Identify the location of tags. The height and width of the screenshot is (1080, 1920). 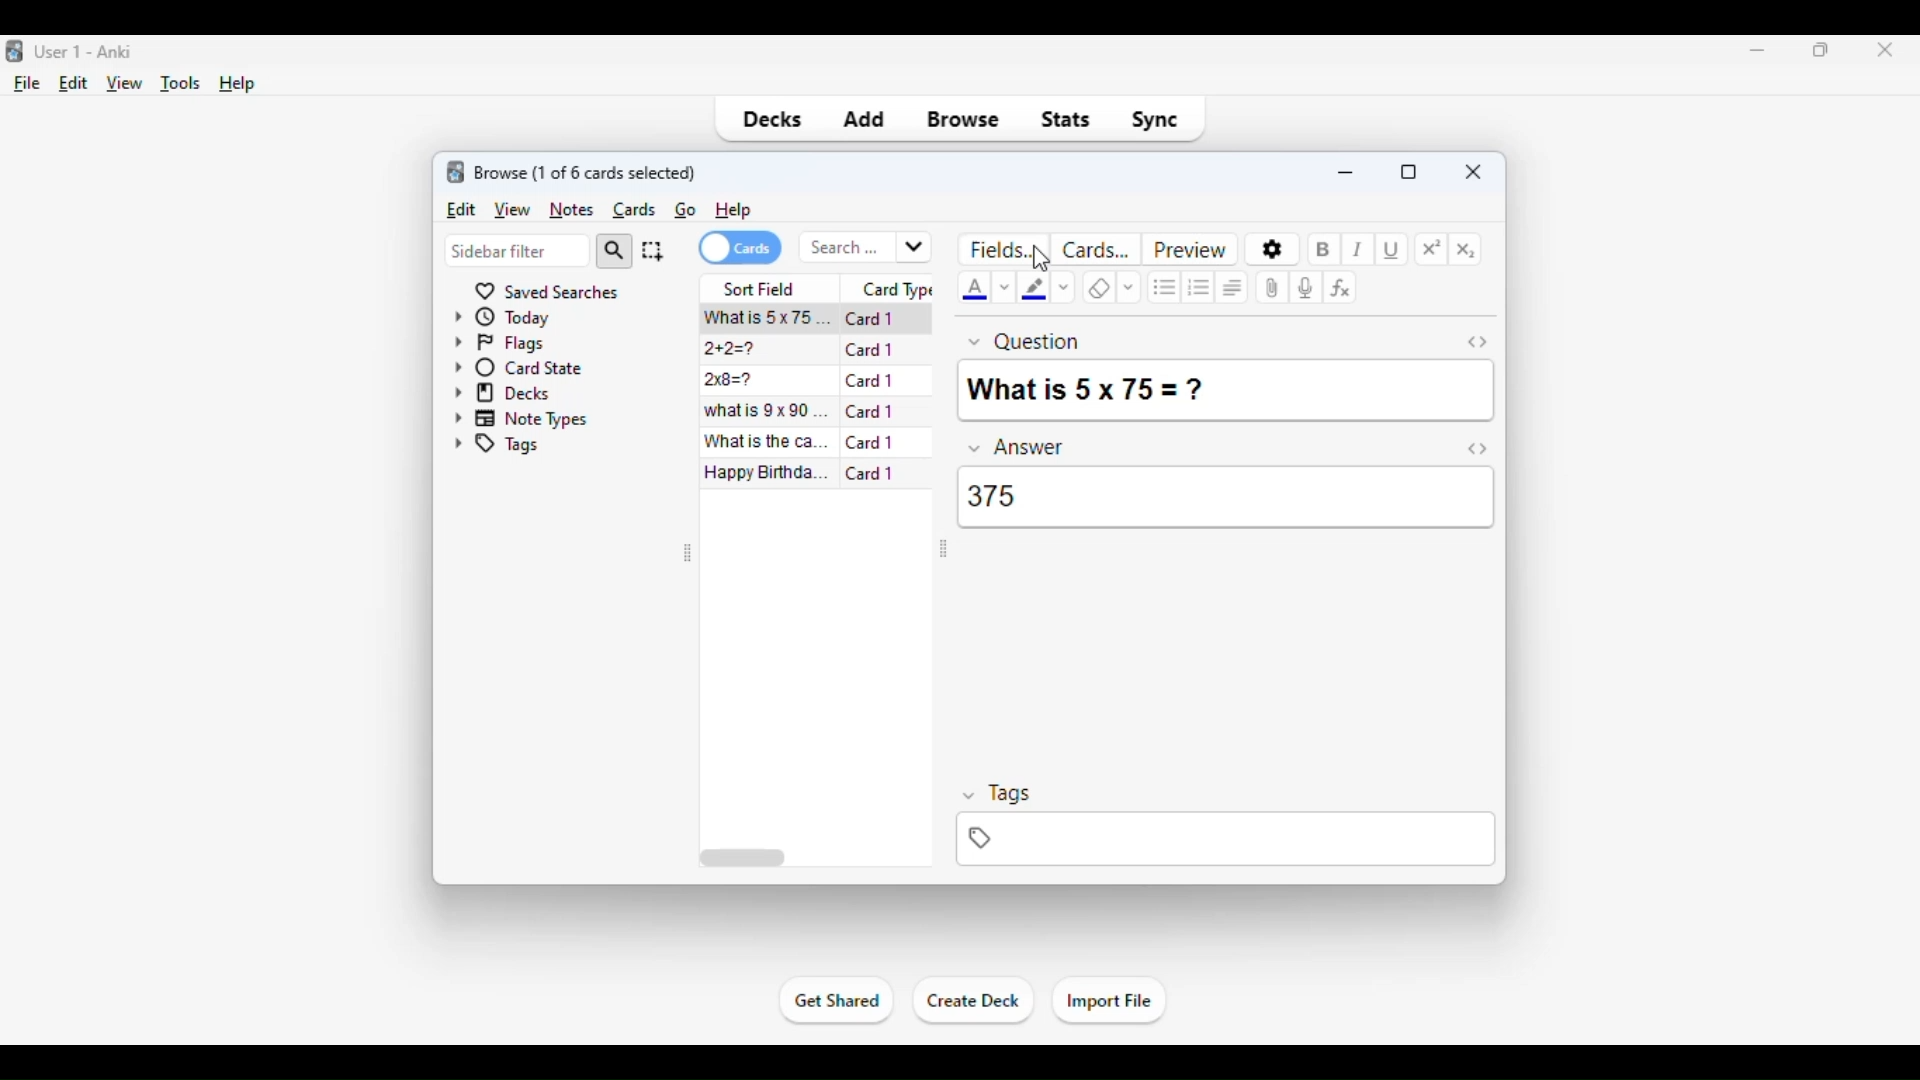
(1225, 840).